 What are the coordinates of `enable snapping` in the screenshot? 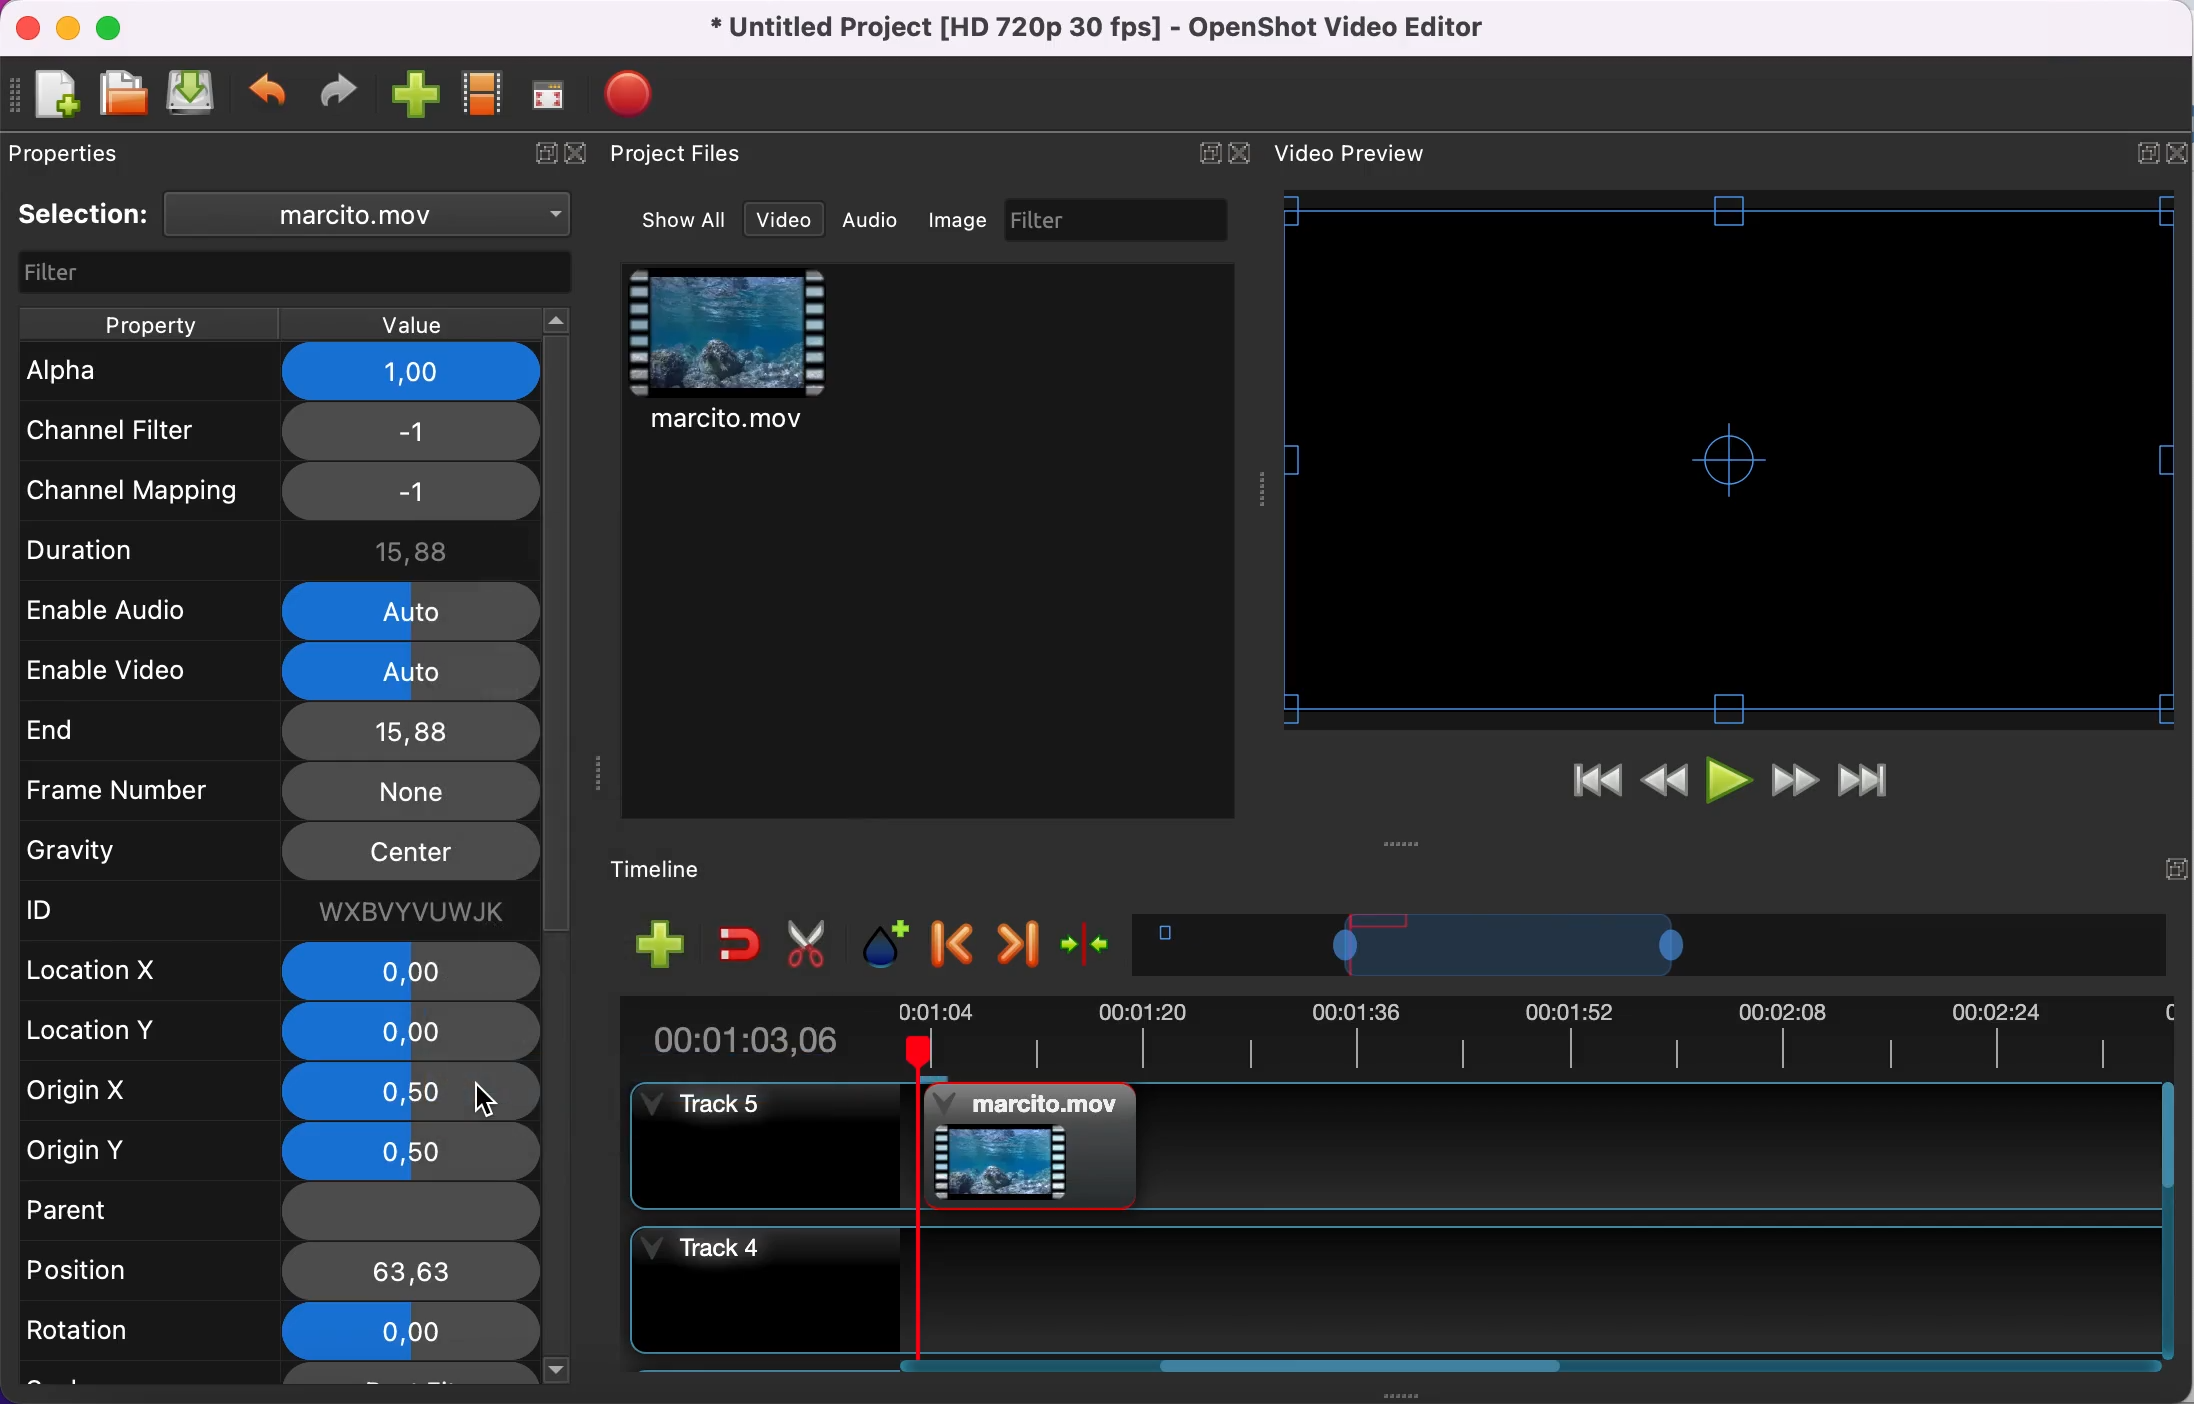 It's located at (740, 942).